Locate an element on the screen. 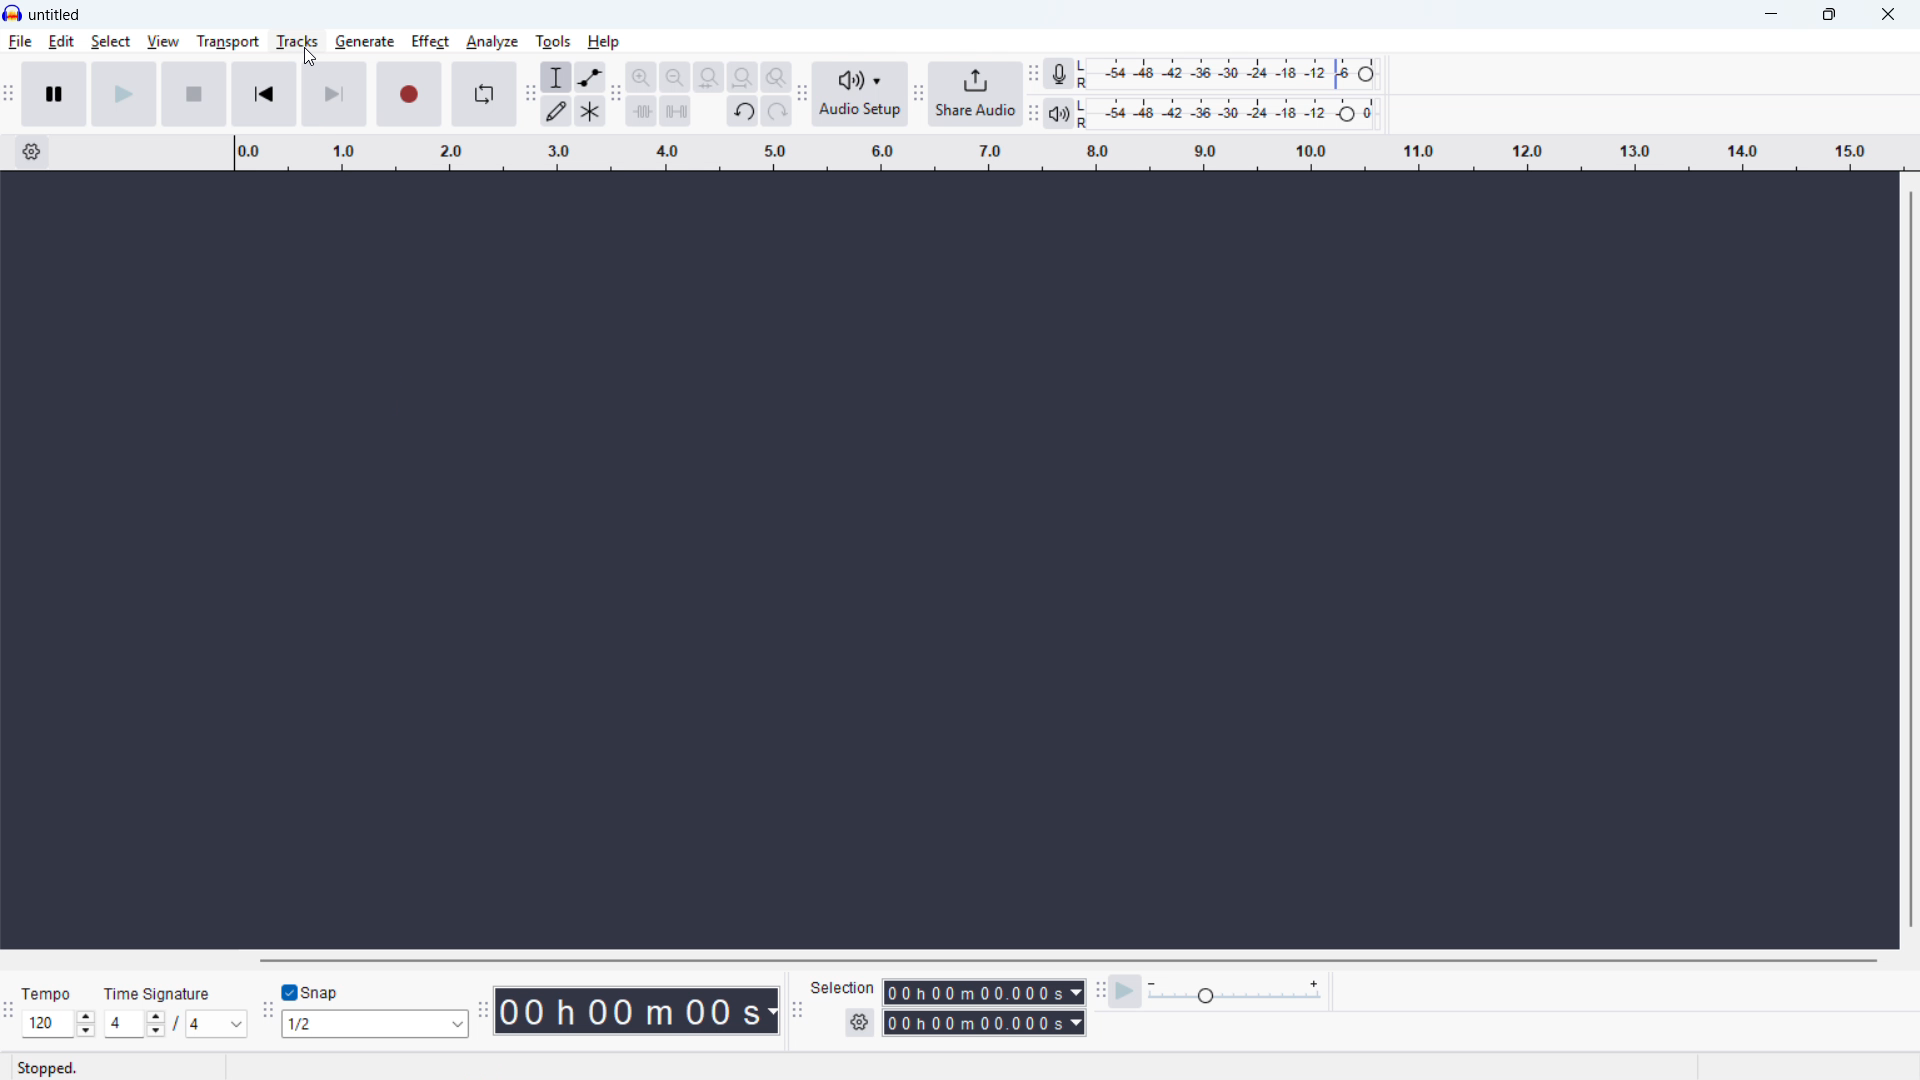 This screenshot has height=1080, width=1920. Skip to end  is located at coordinates (336, 95).